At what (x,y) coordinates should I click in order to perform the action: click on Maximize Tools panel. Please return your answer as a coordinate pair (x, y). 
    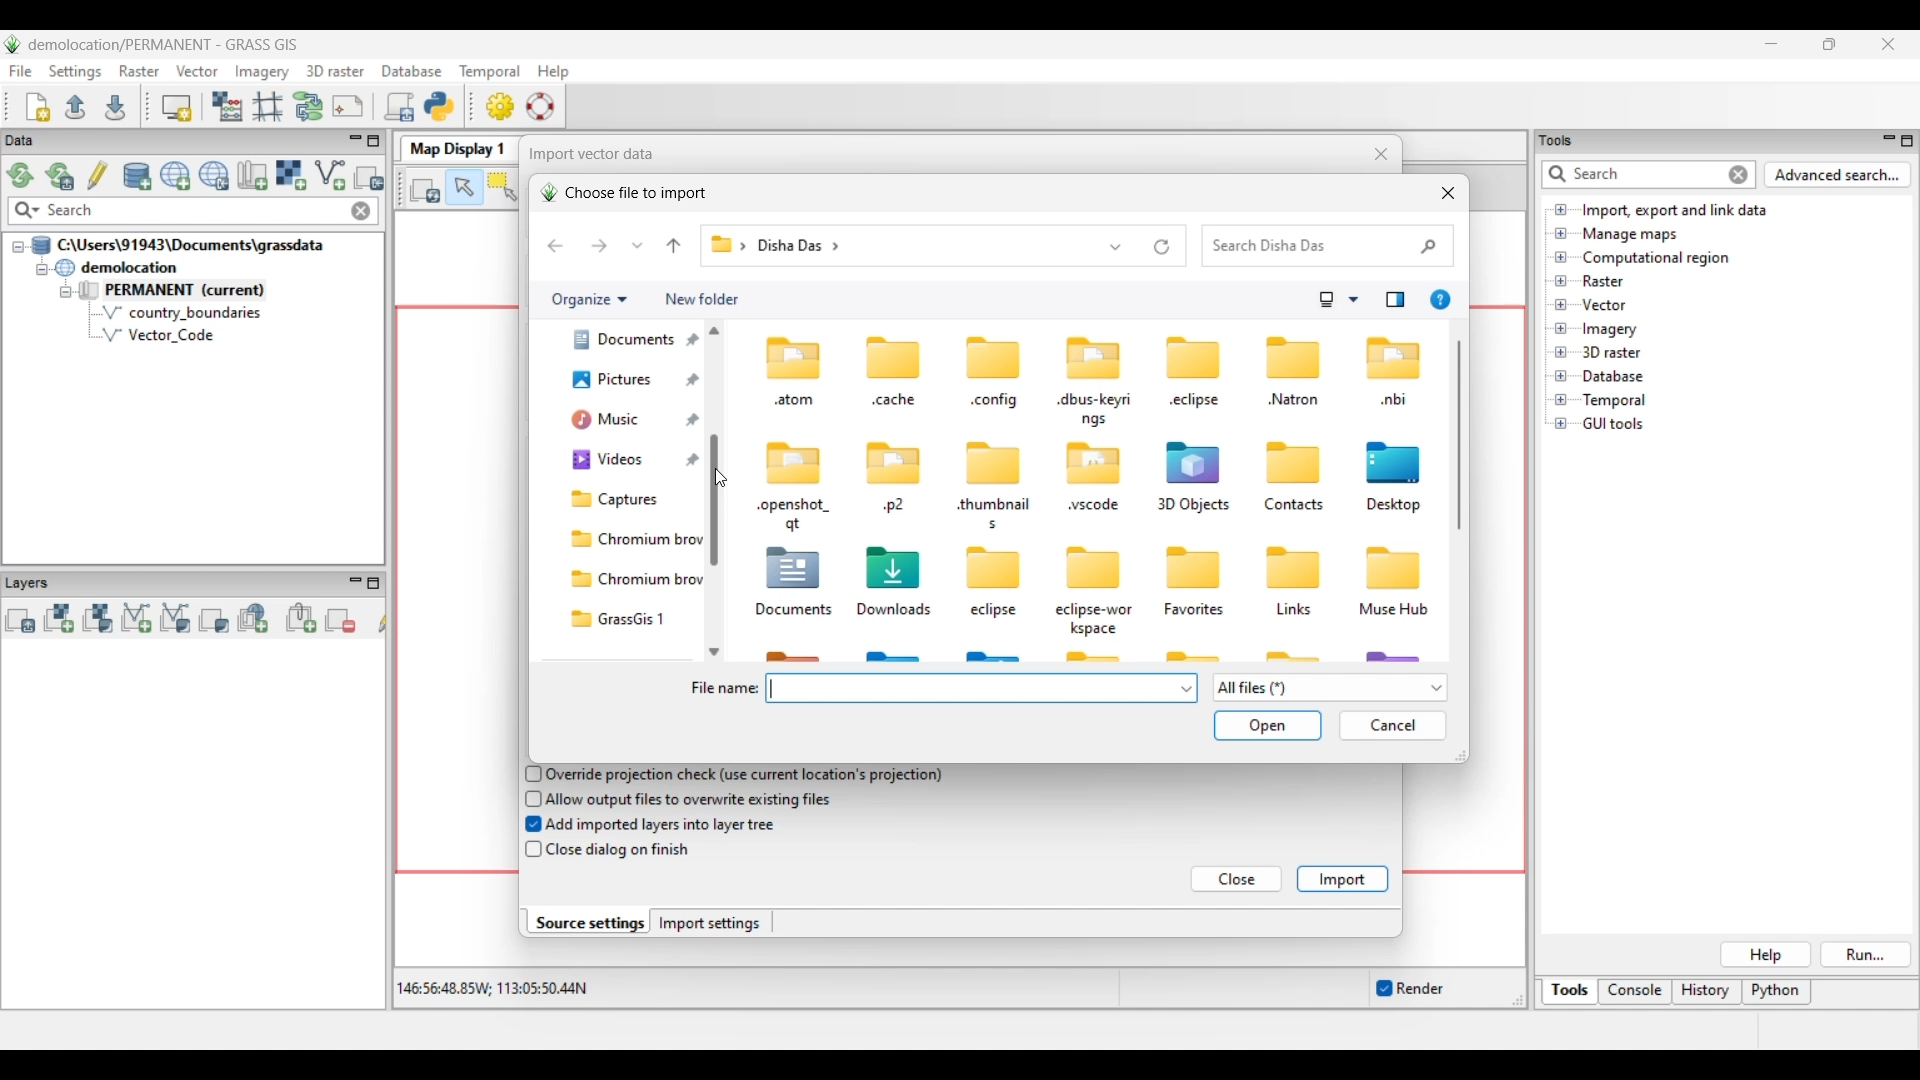
    Looking at the image, I should click on (1907, 141).